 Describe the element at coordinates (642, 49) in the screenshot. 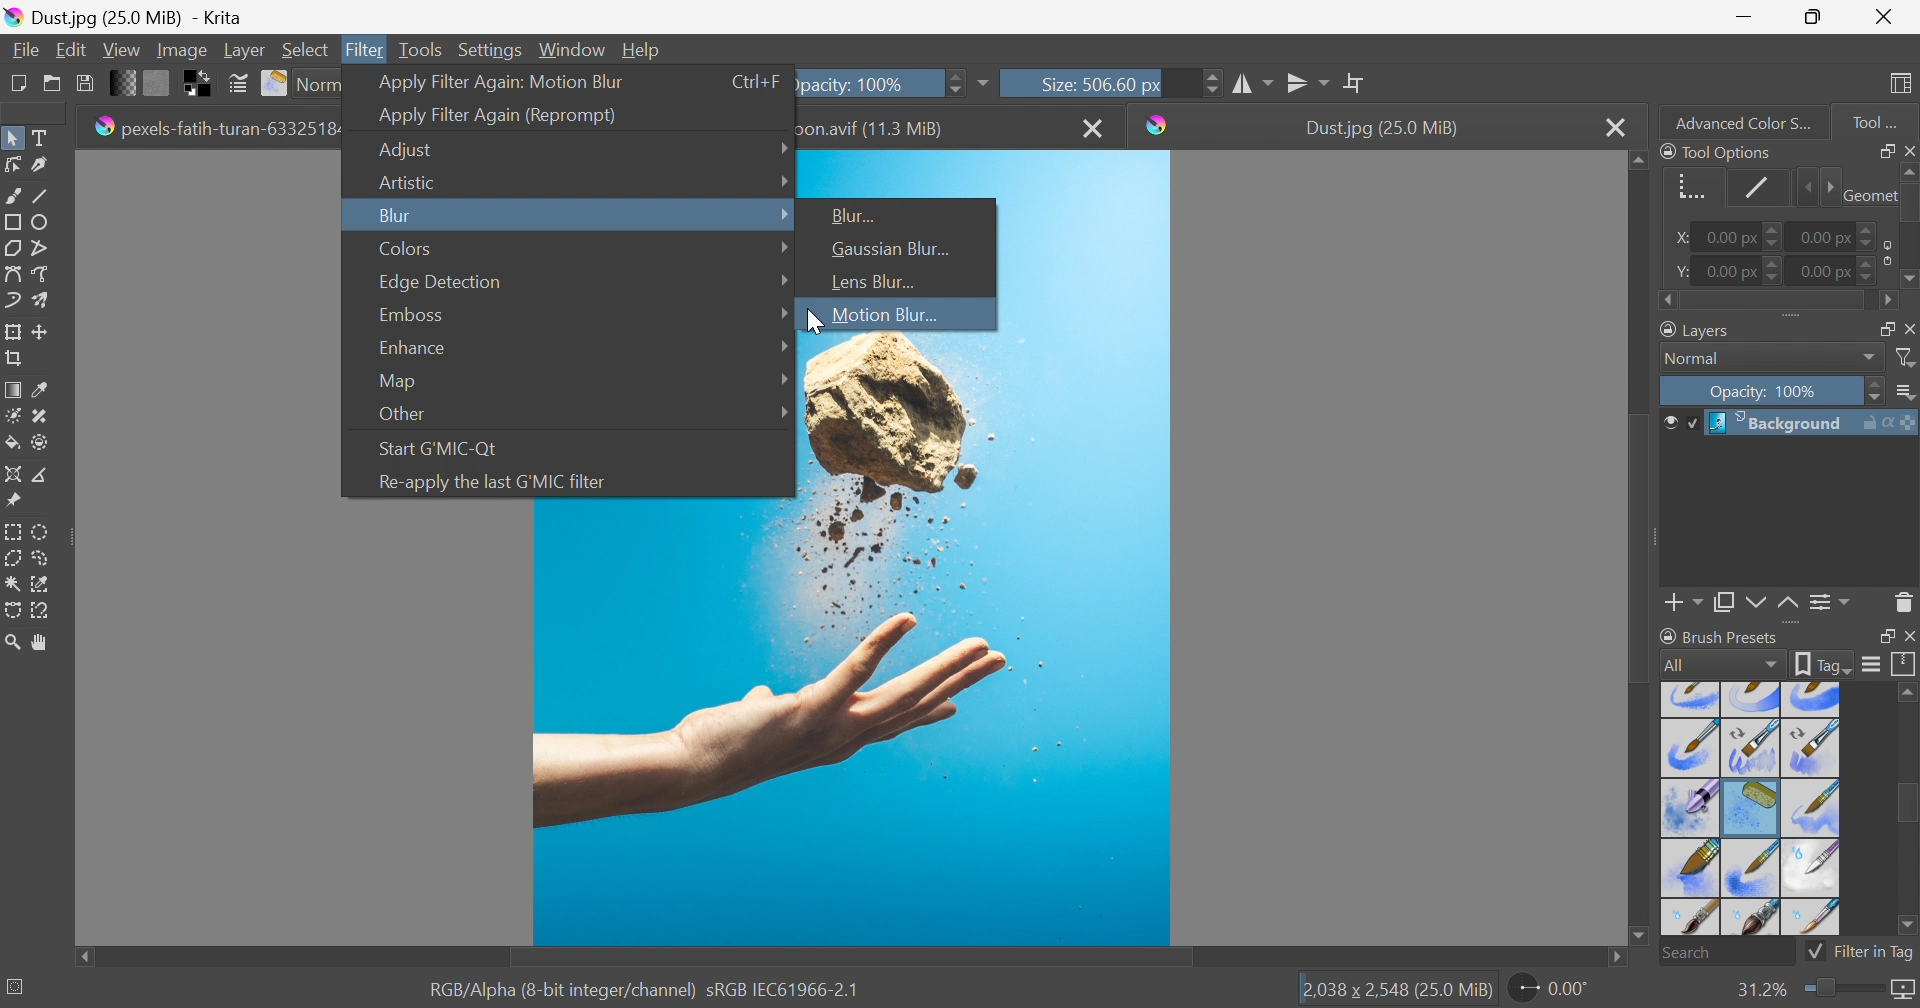

I see `Help` at that location.